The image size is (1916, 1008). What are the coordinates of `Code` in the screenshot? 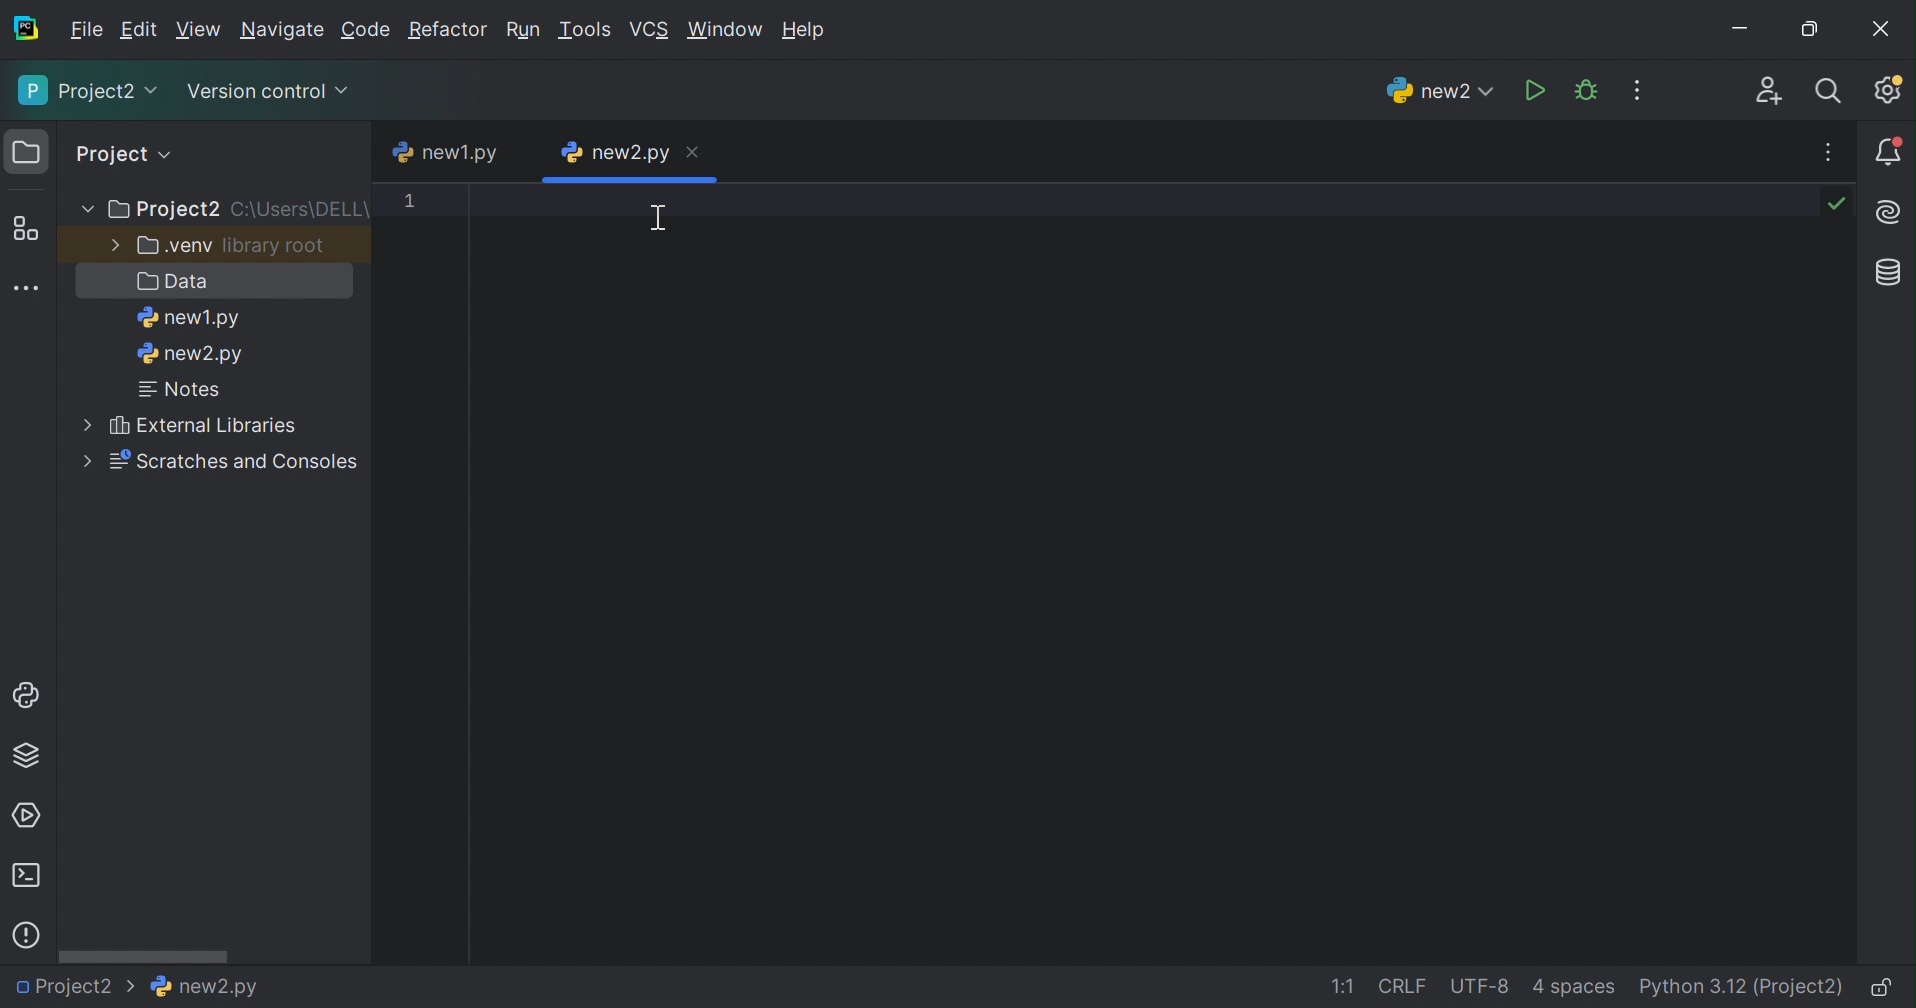 It's located at (367, 30).